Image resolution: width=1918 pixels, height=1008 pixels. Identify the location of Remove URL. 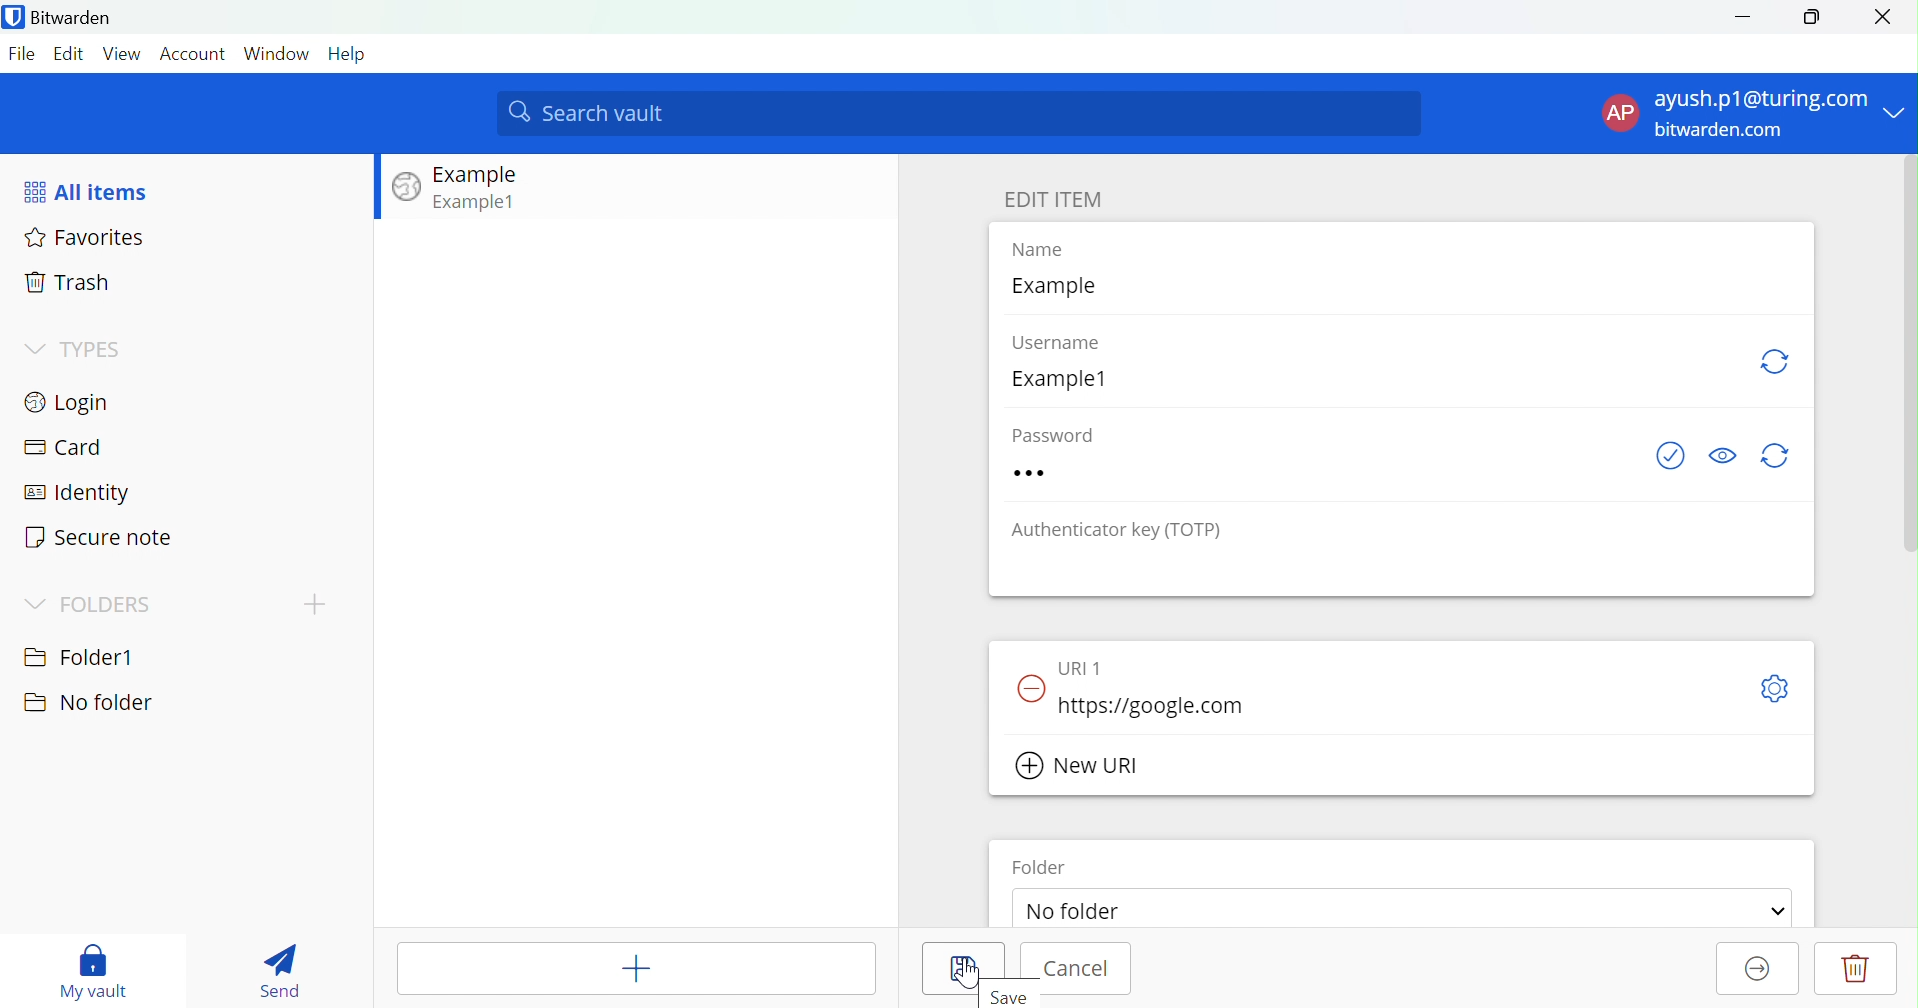
(1032, 685).